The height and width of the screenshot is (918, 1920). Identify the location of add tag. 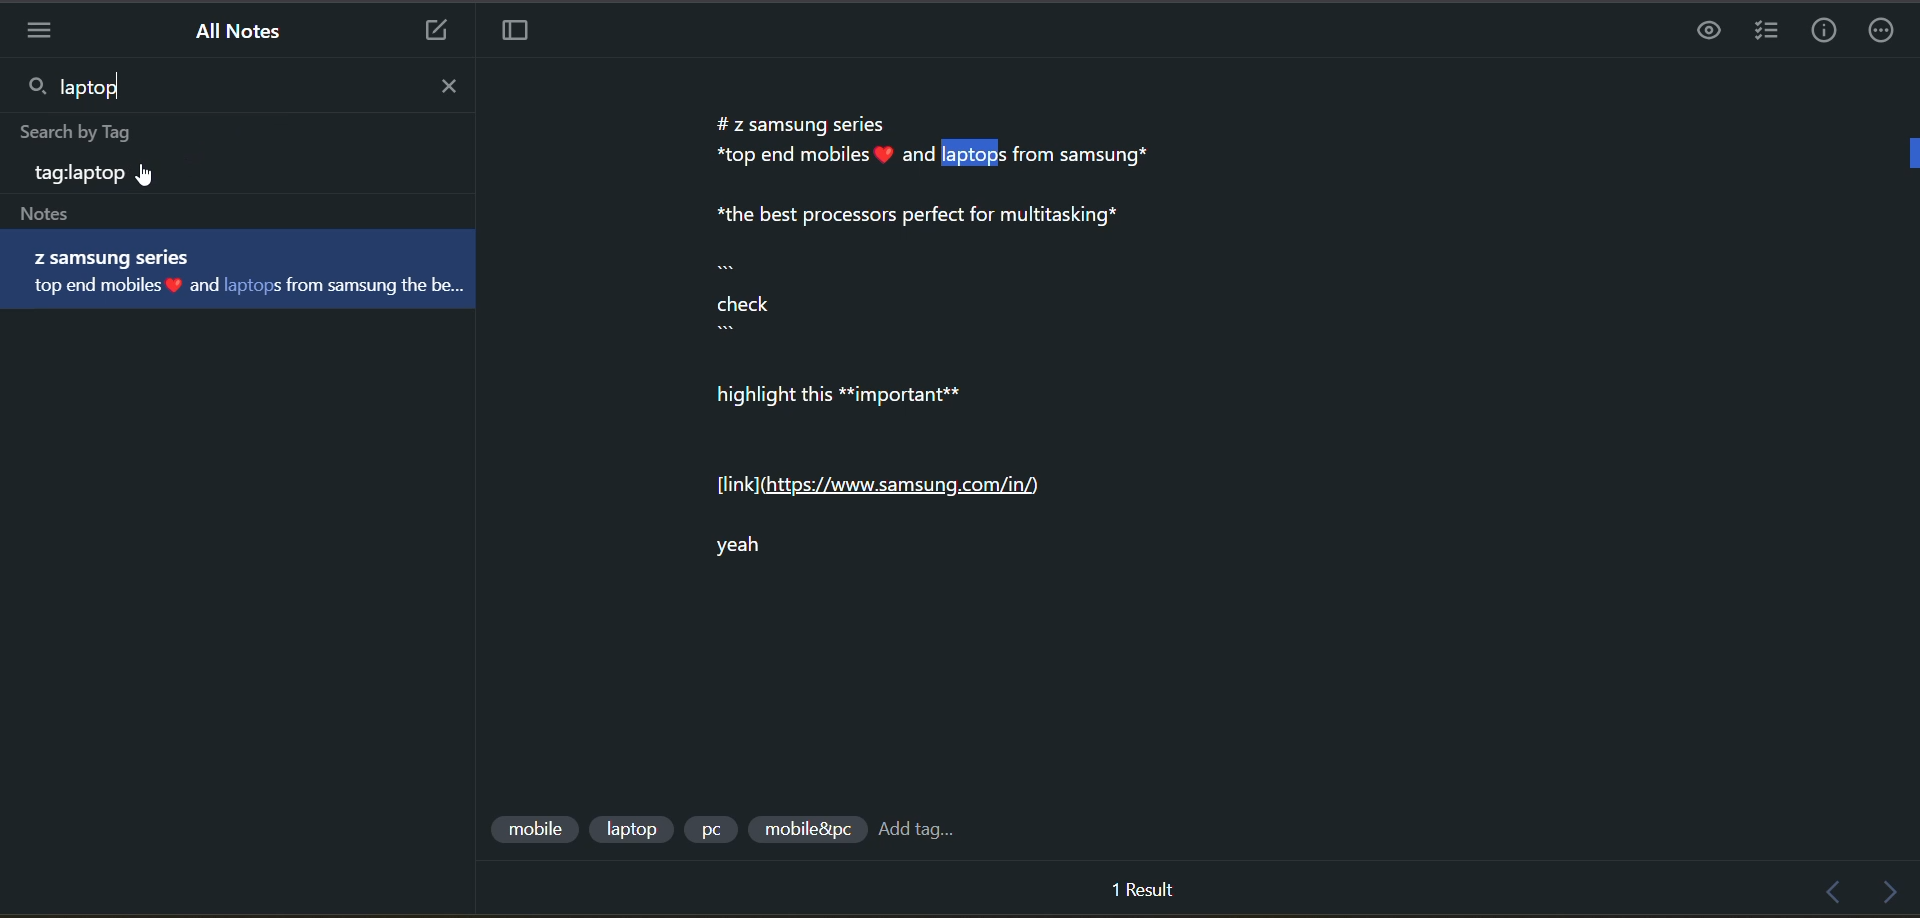
(919, 828).